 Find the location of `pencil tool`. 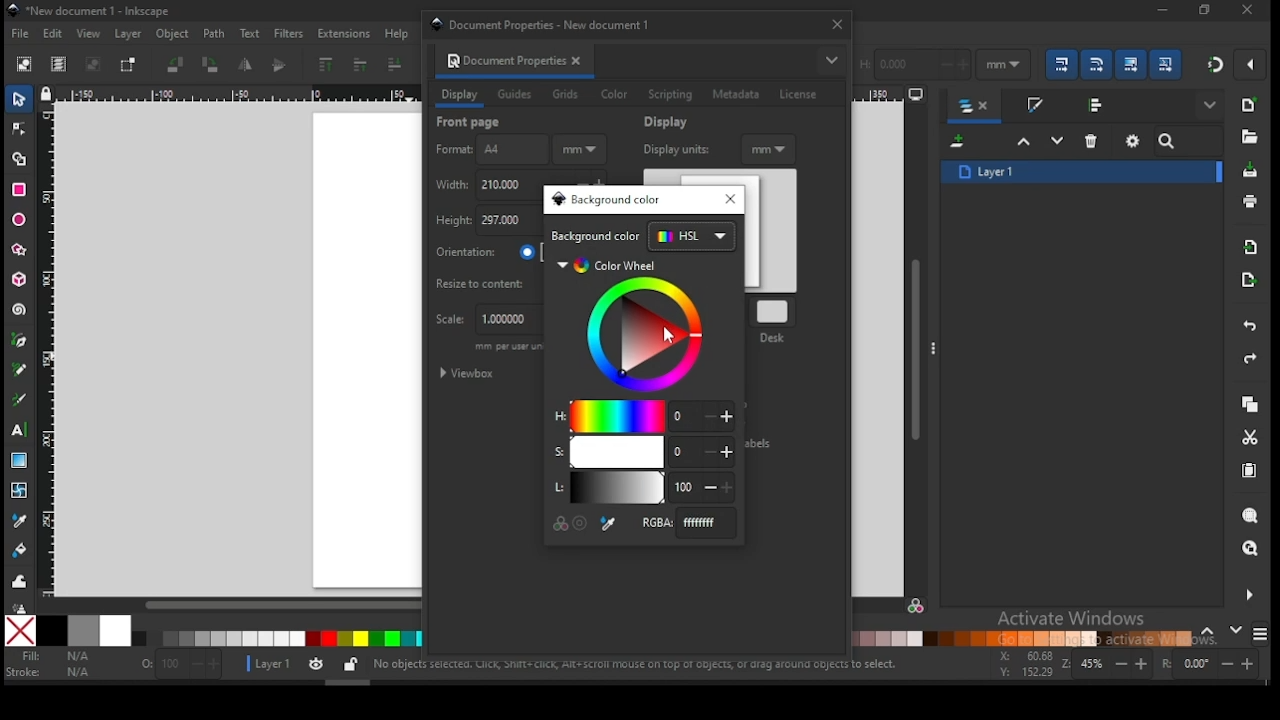

pencil tool is located at coordinates (21, 371).